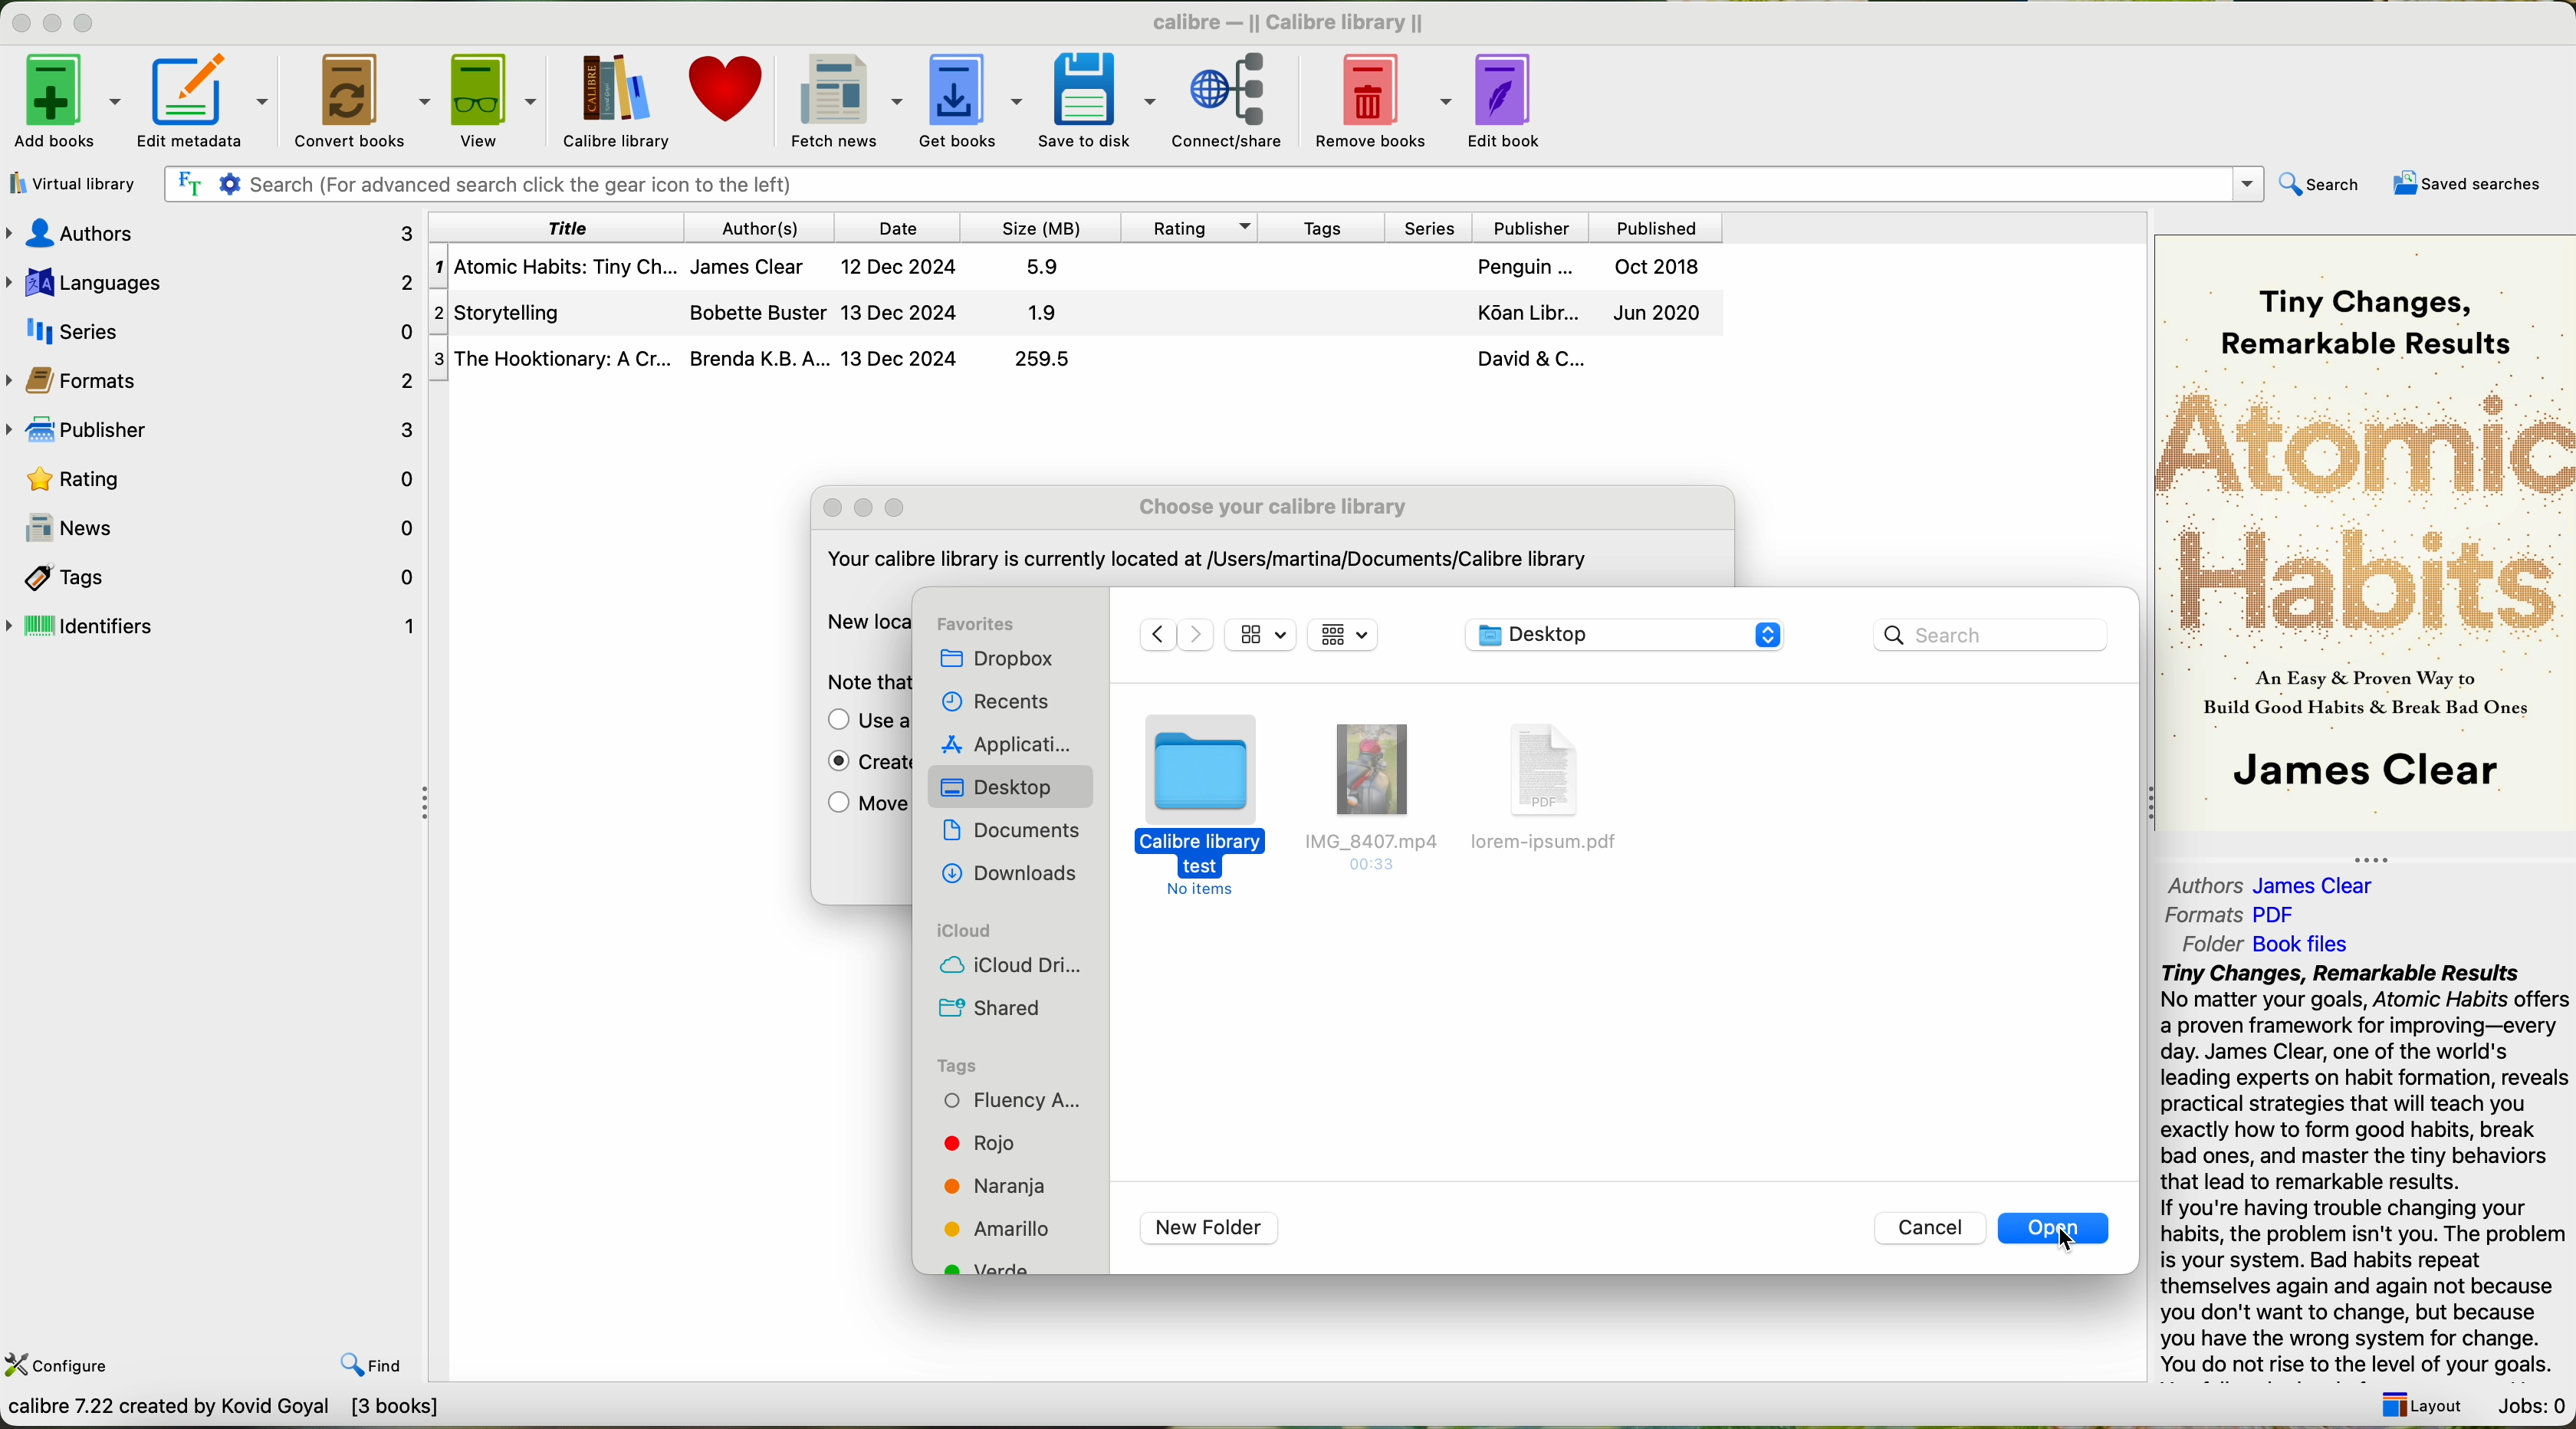  Describe the element at coordinates (559, 227) in the screenshot. I see `title` at that location.